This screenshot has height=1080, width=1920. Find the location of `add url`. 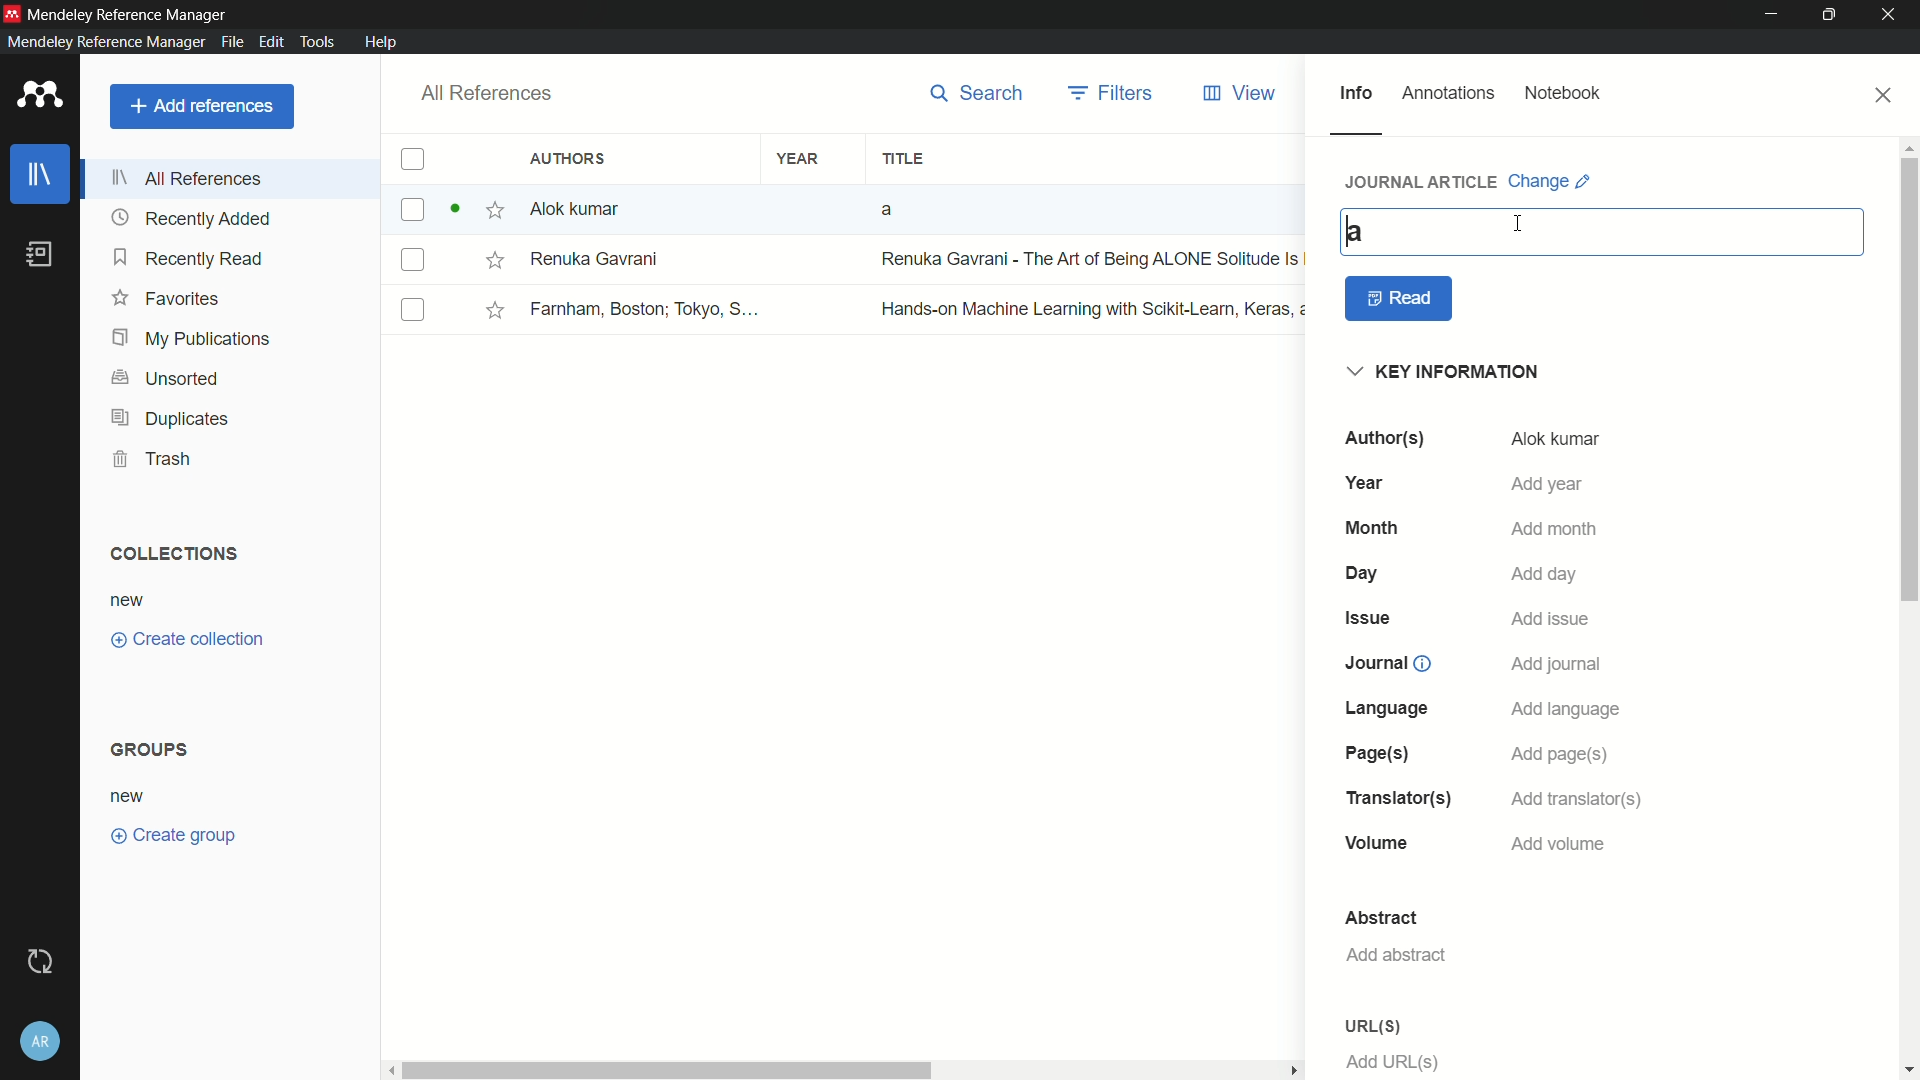

add url is located at coordinates (1394, 1062).